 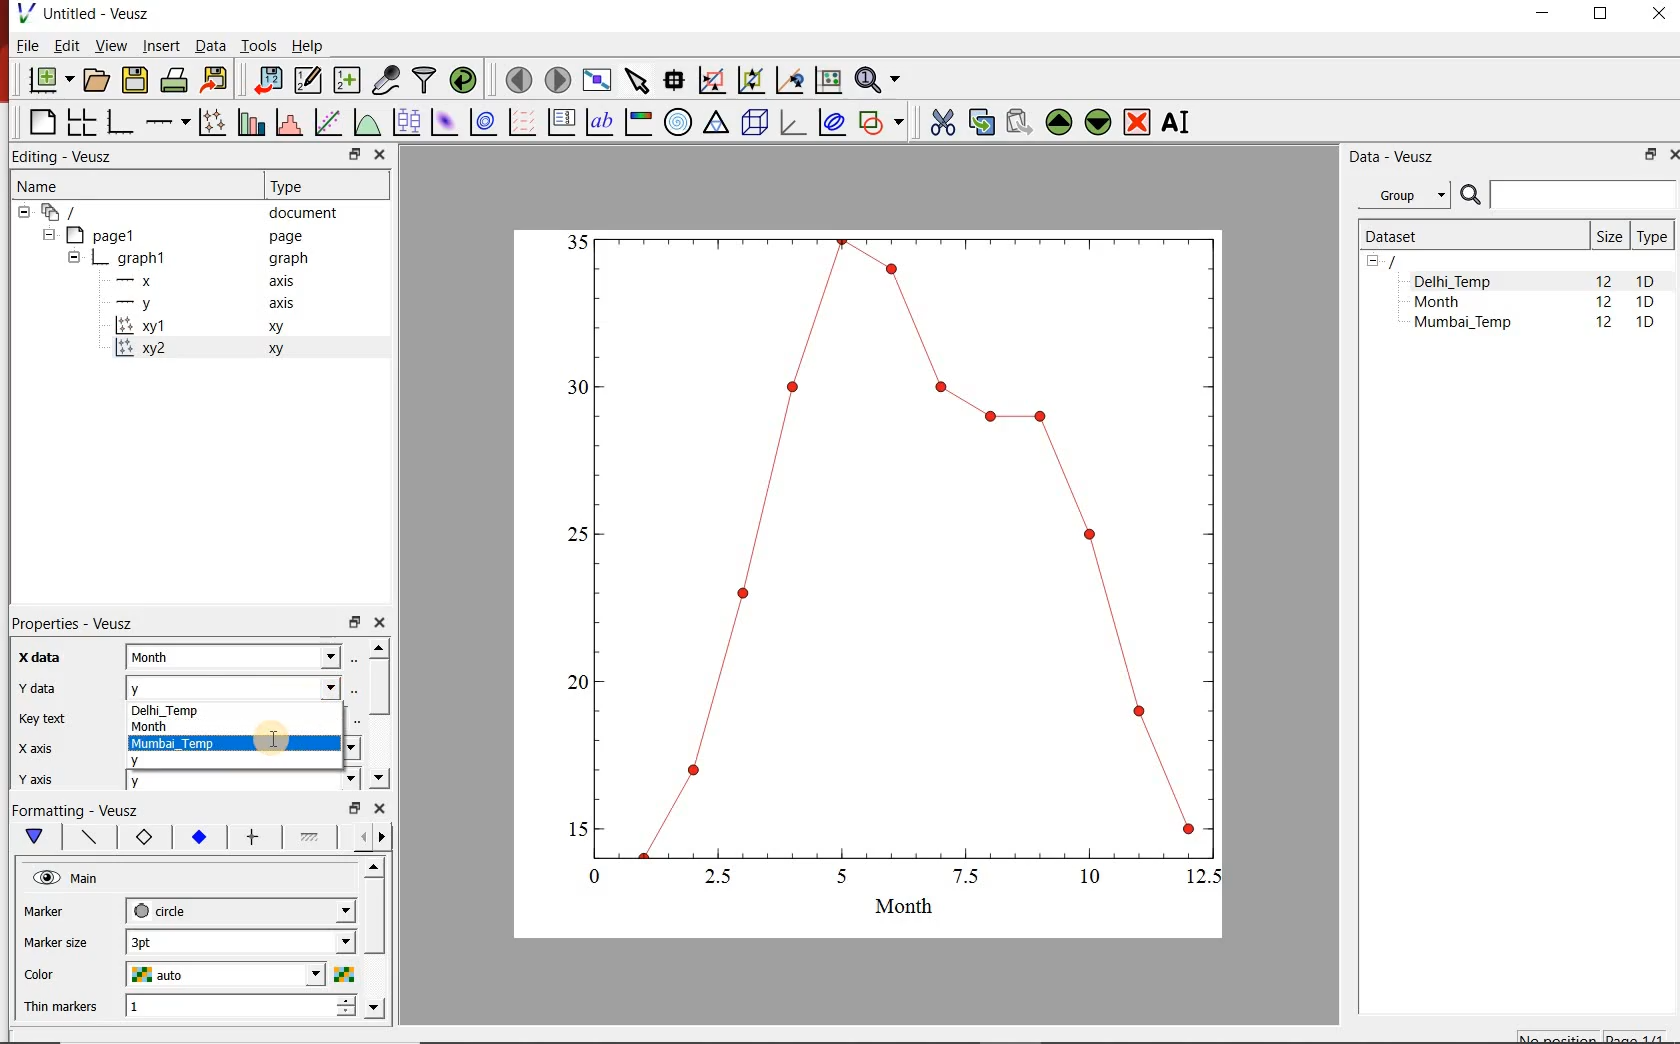 What do you see at coordinates (140, 837) in the screenshot?
I see `Axis label` at bounding box center [140, 837].